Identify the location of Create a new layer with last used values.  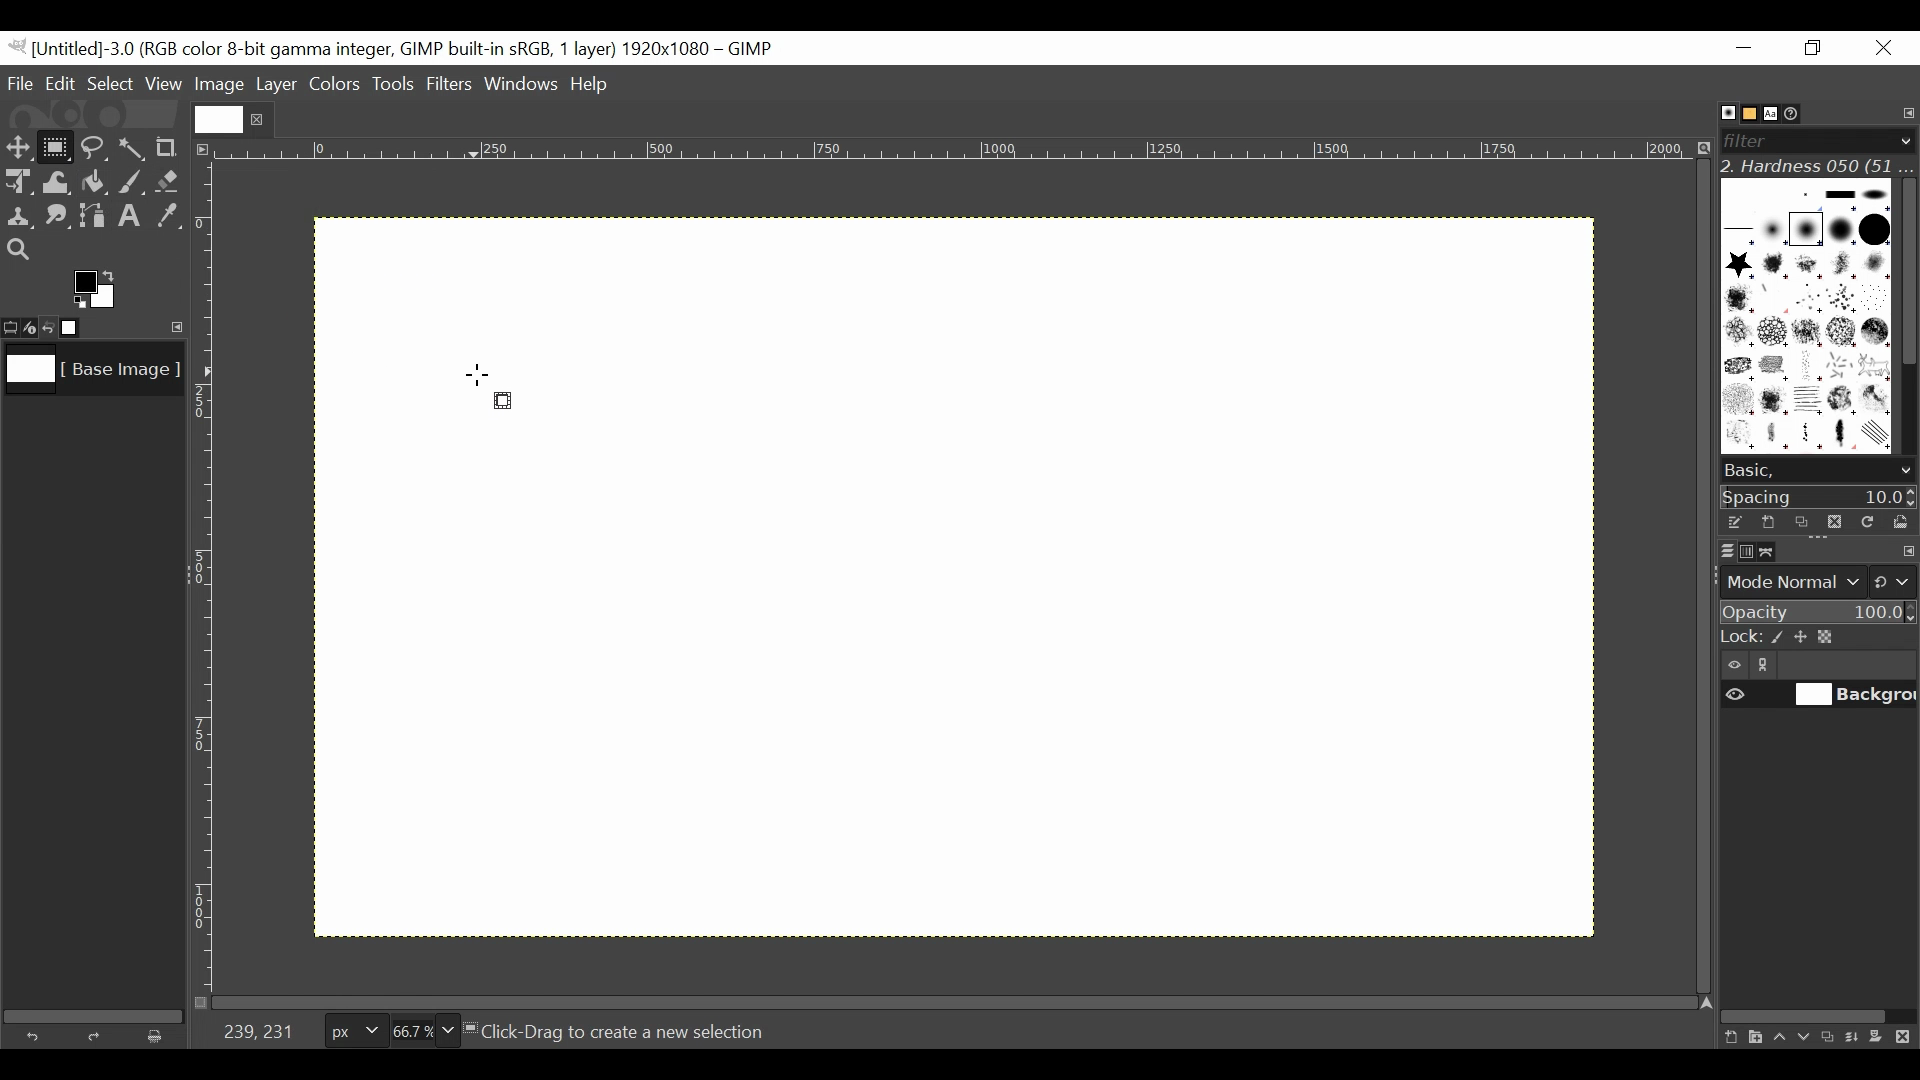
(1728, 1038).